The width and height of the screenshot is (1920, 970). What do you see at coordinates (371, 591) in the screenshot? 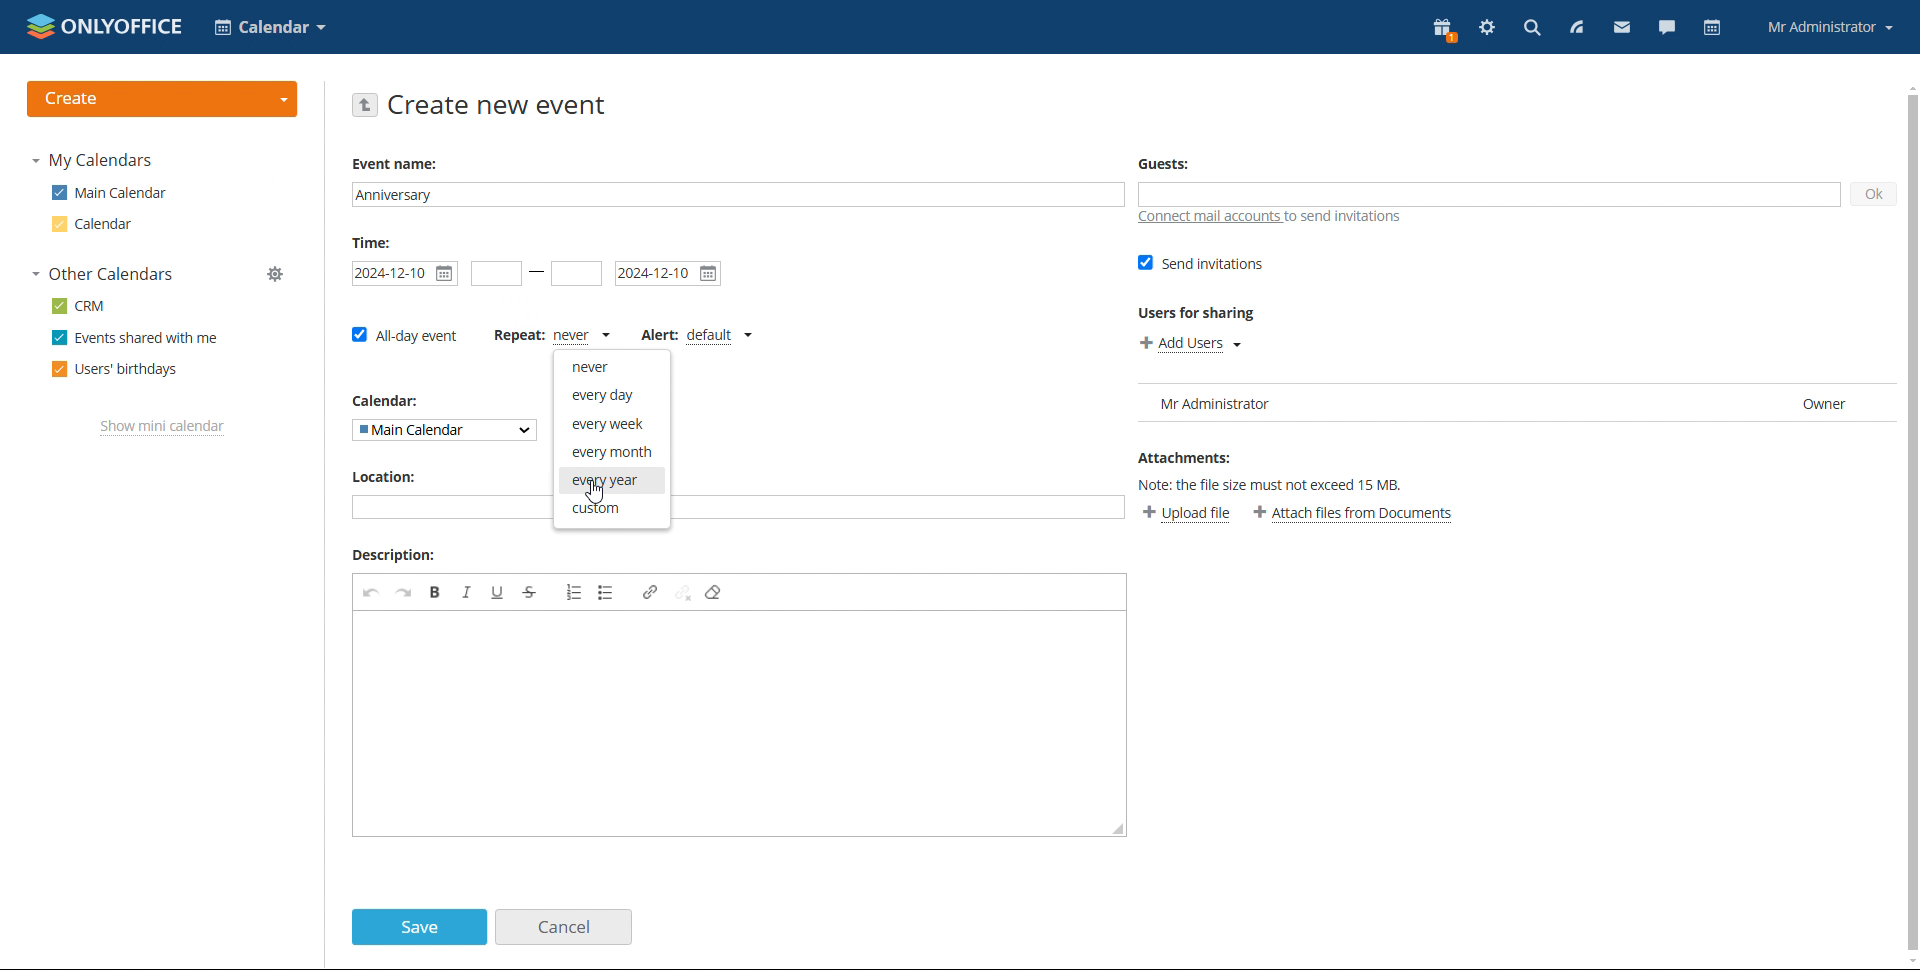
I see `undo` at bounding box center [371, 591].